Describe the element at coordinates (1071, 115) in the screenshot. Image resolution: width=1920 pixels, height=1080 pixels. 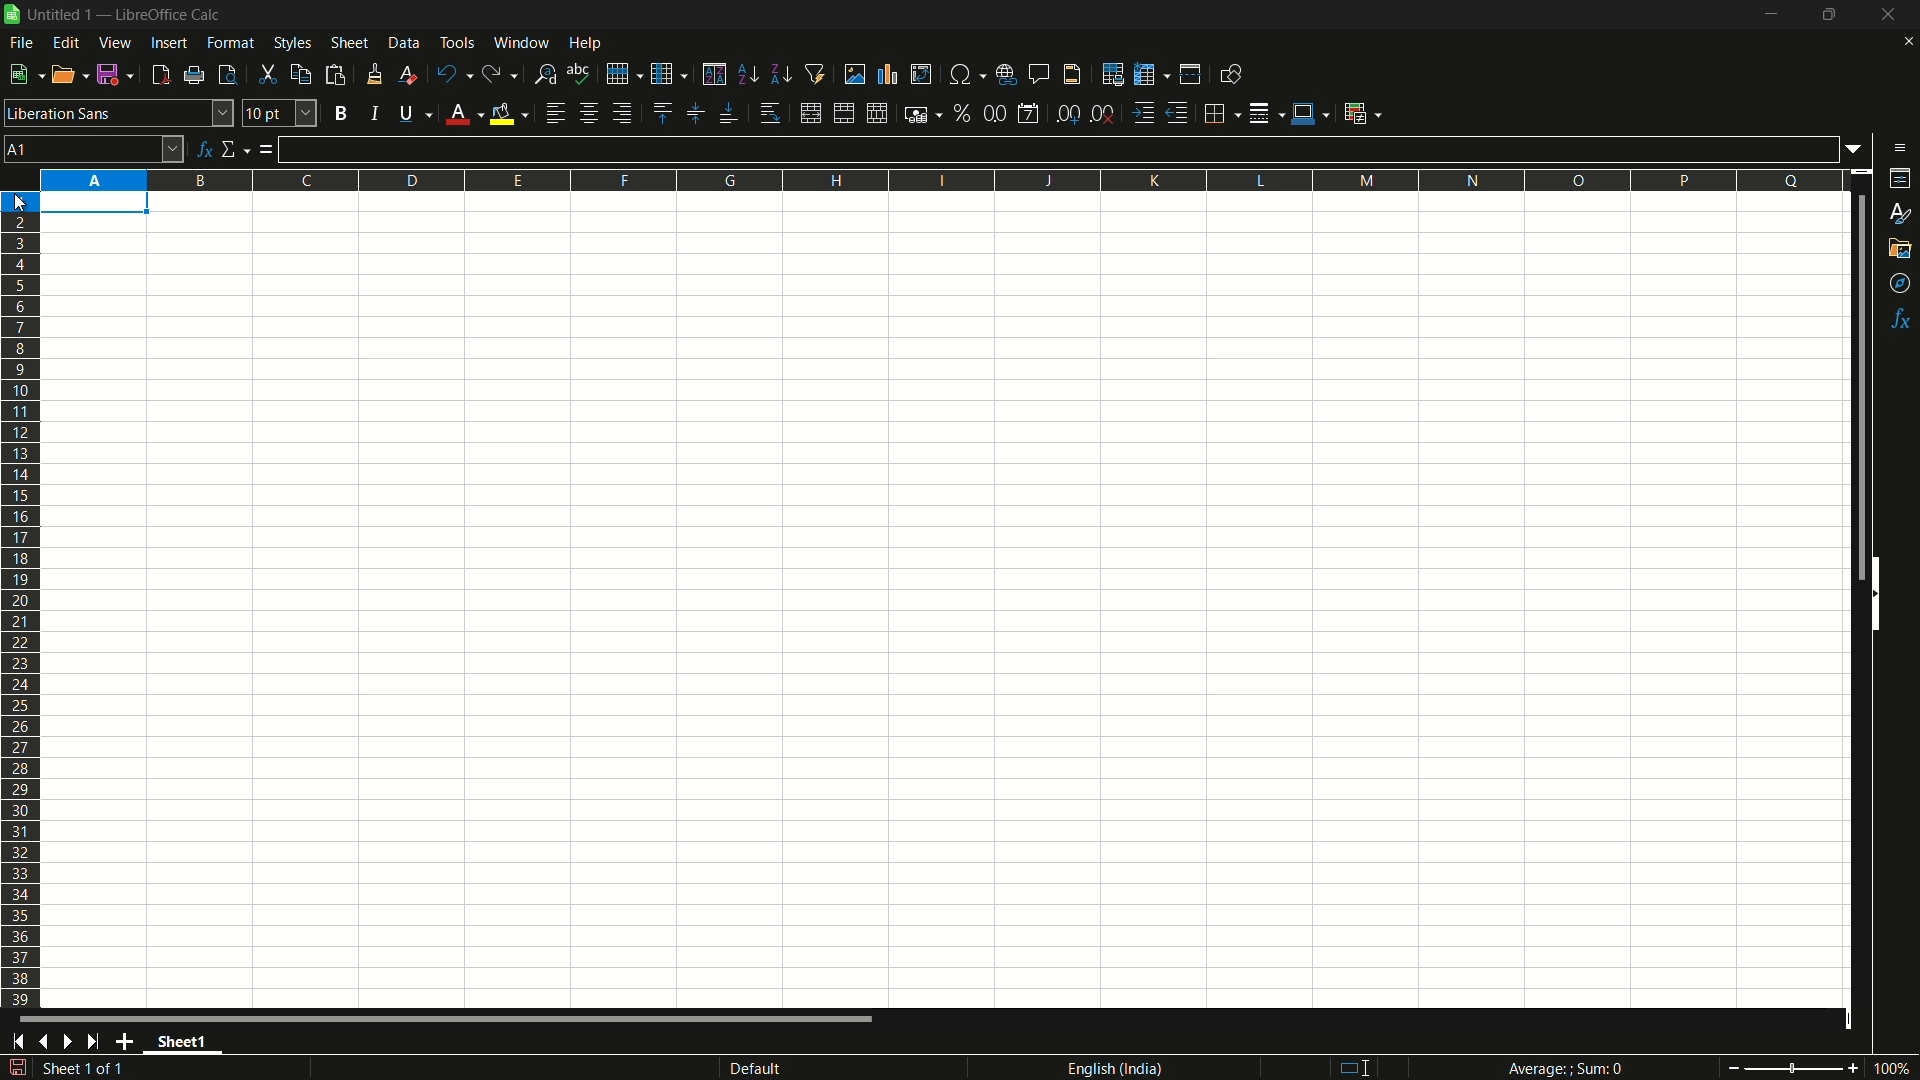
I see `add decimal place` at that location.